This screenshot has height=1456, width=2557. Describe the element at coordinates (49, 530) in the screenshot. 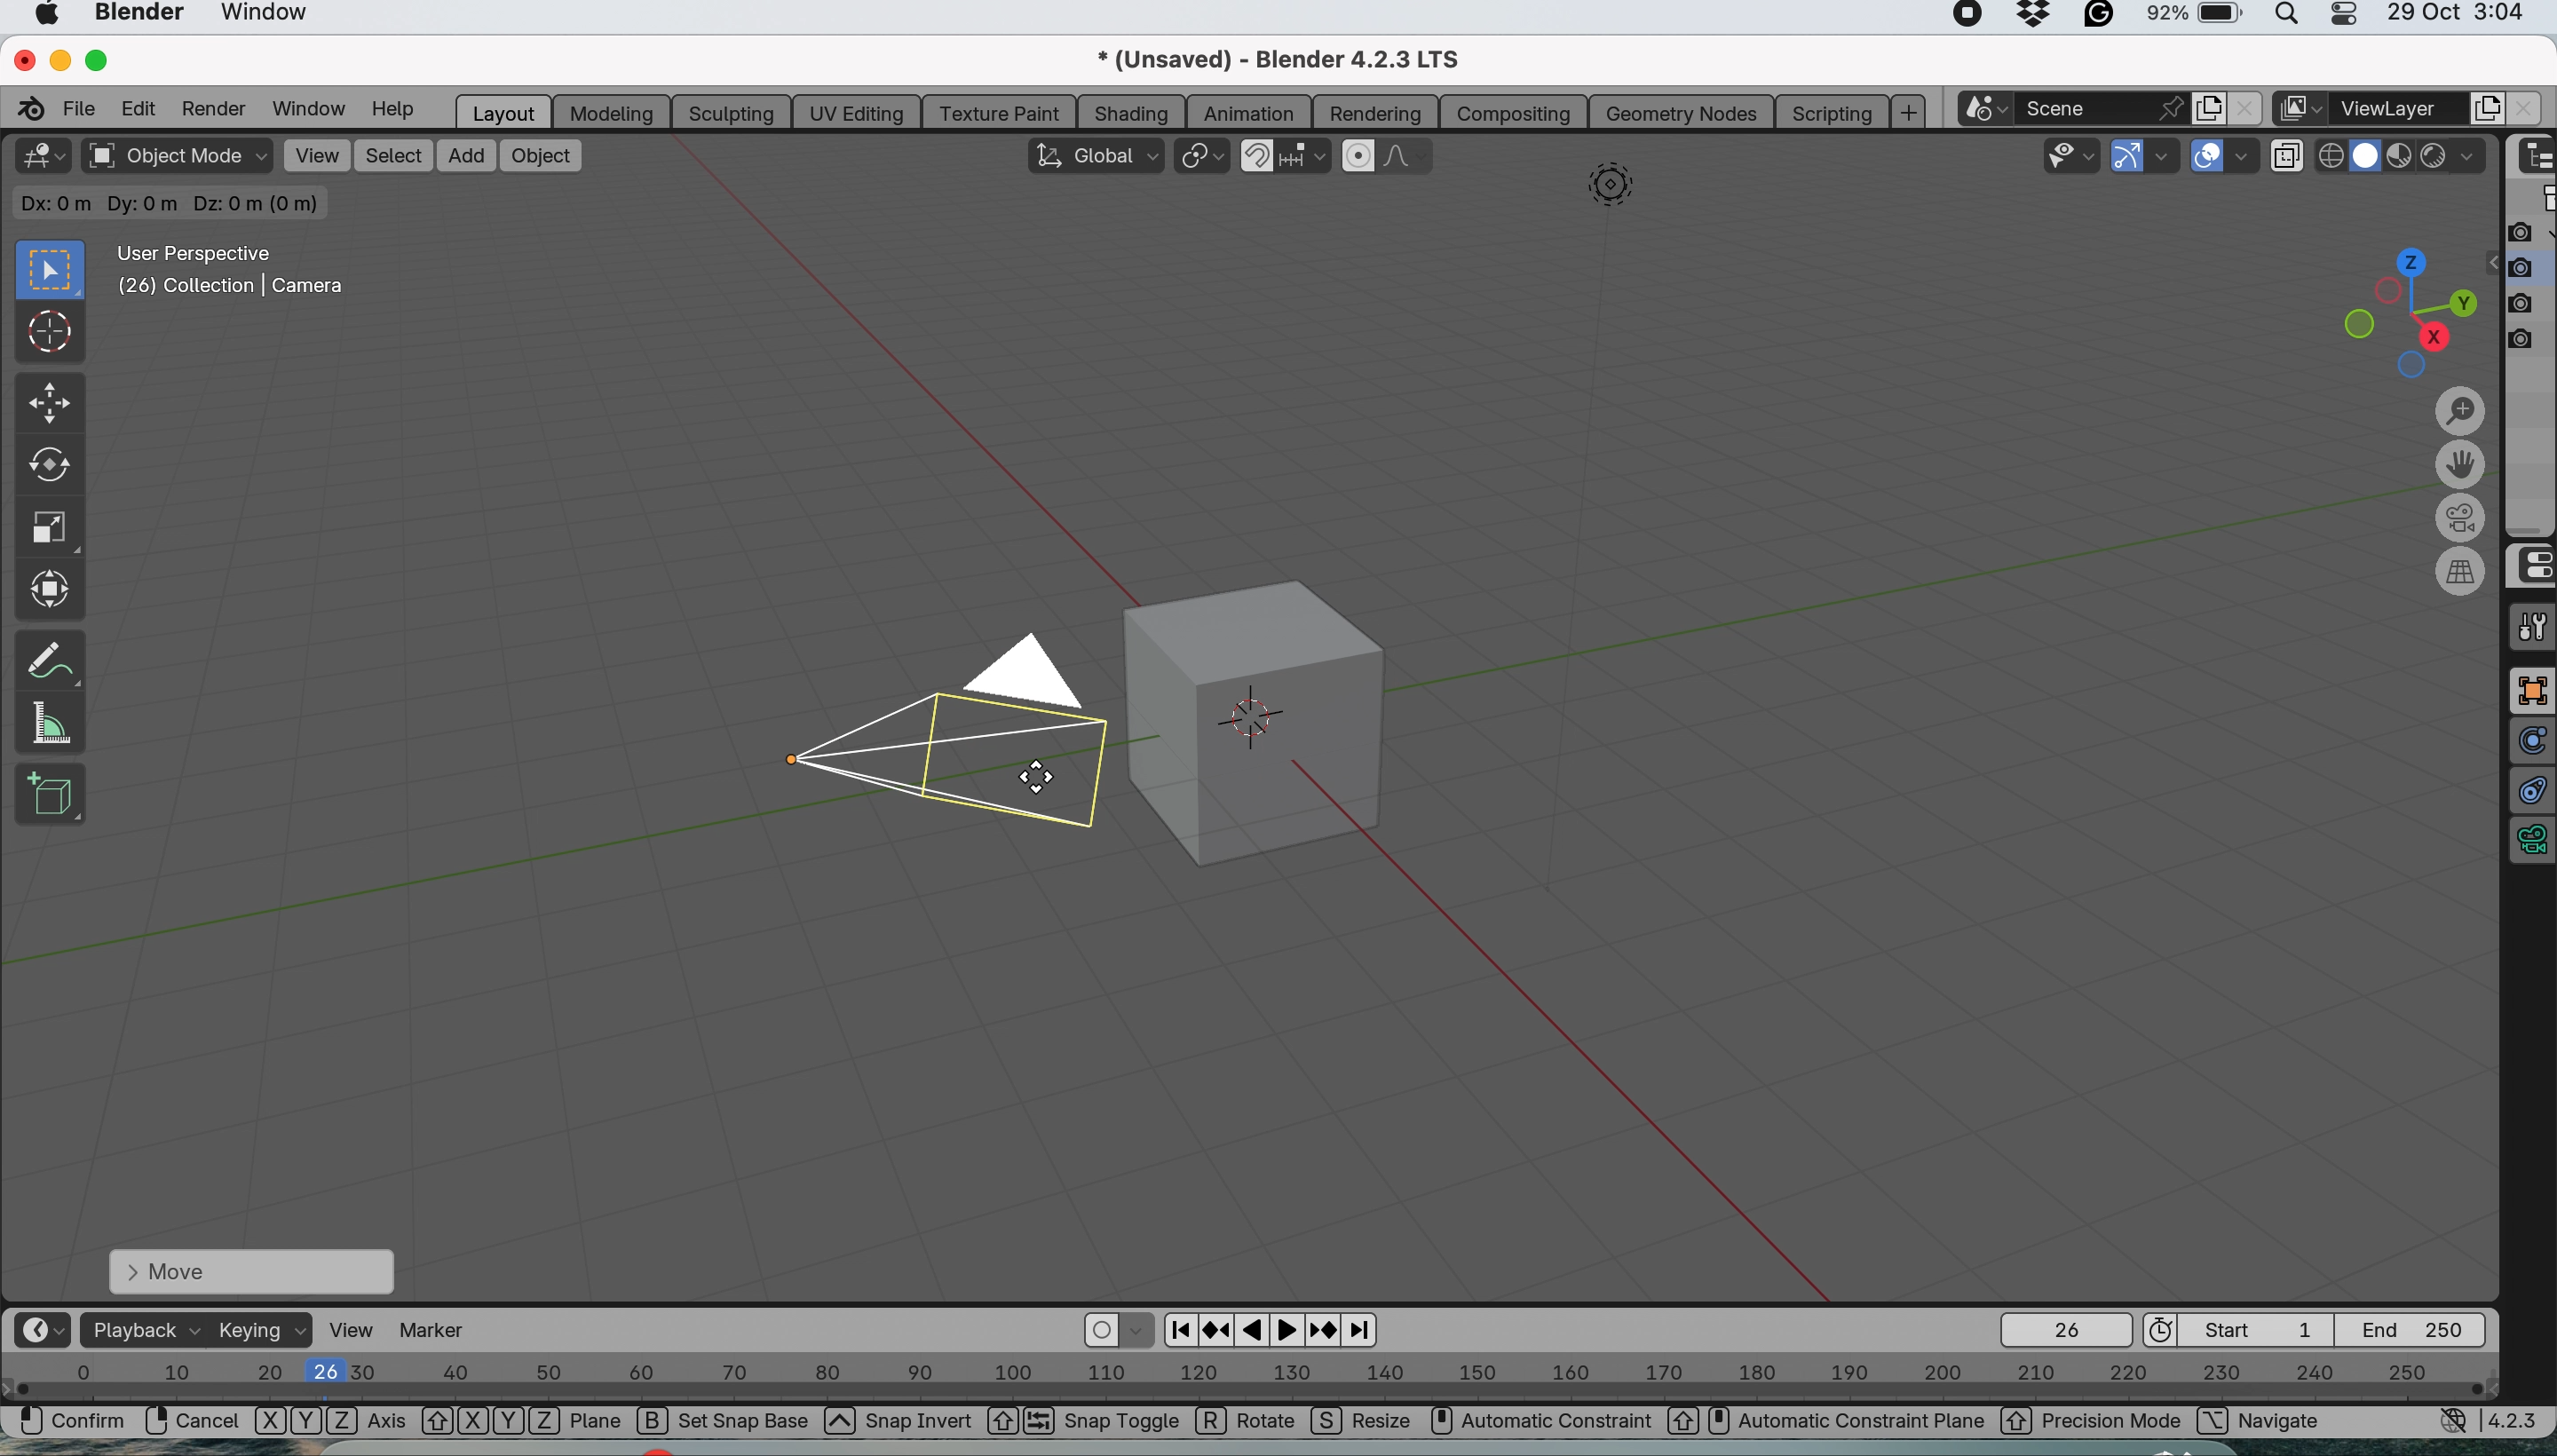

I see `scale` at that location.